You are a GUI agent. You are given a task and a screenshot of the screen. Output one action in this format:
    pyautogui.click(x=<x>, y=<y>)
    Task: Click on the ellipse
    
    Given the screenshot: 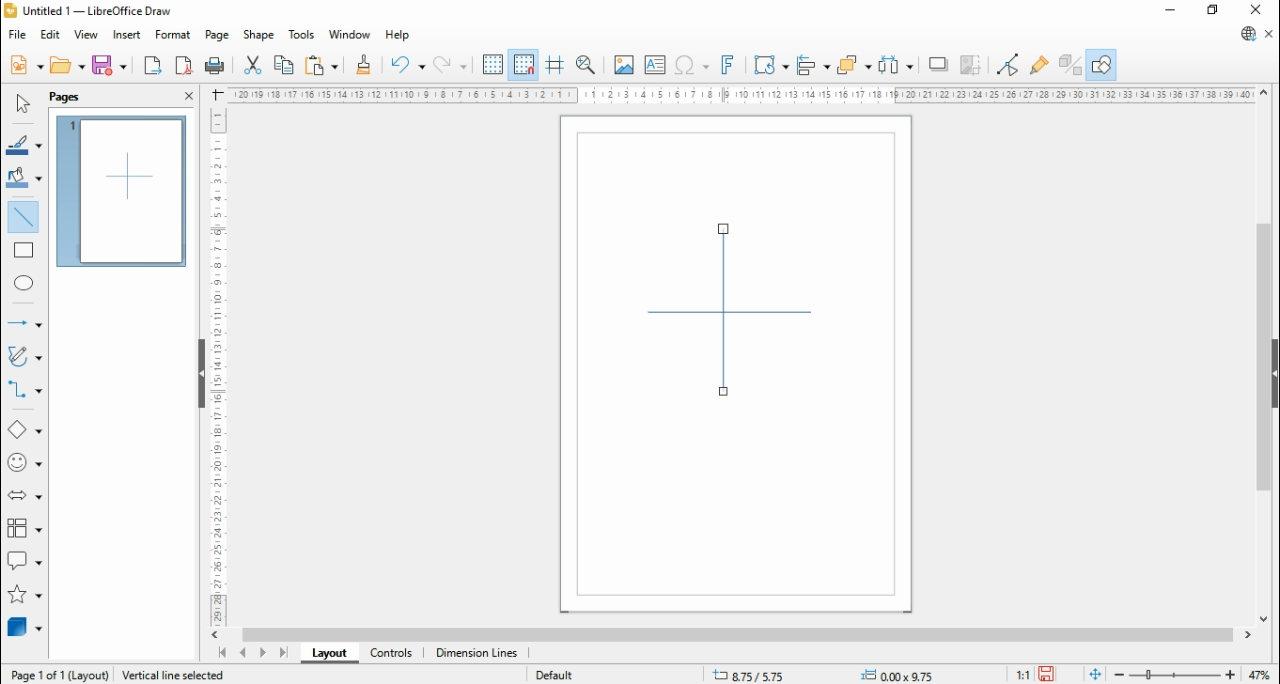 What is the action you would take?
    pyautogui.click(x=24, y=282)
    